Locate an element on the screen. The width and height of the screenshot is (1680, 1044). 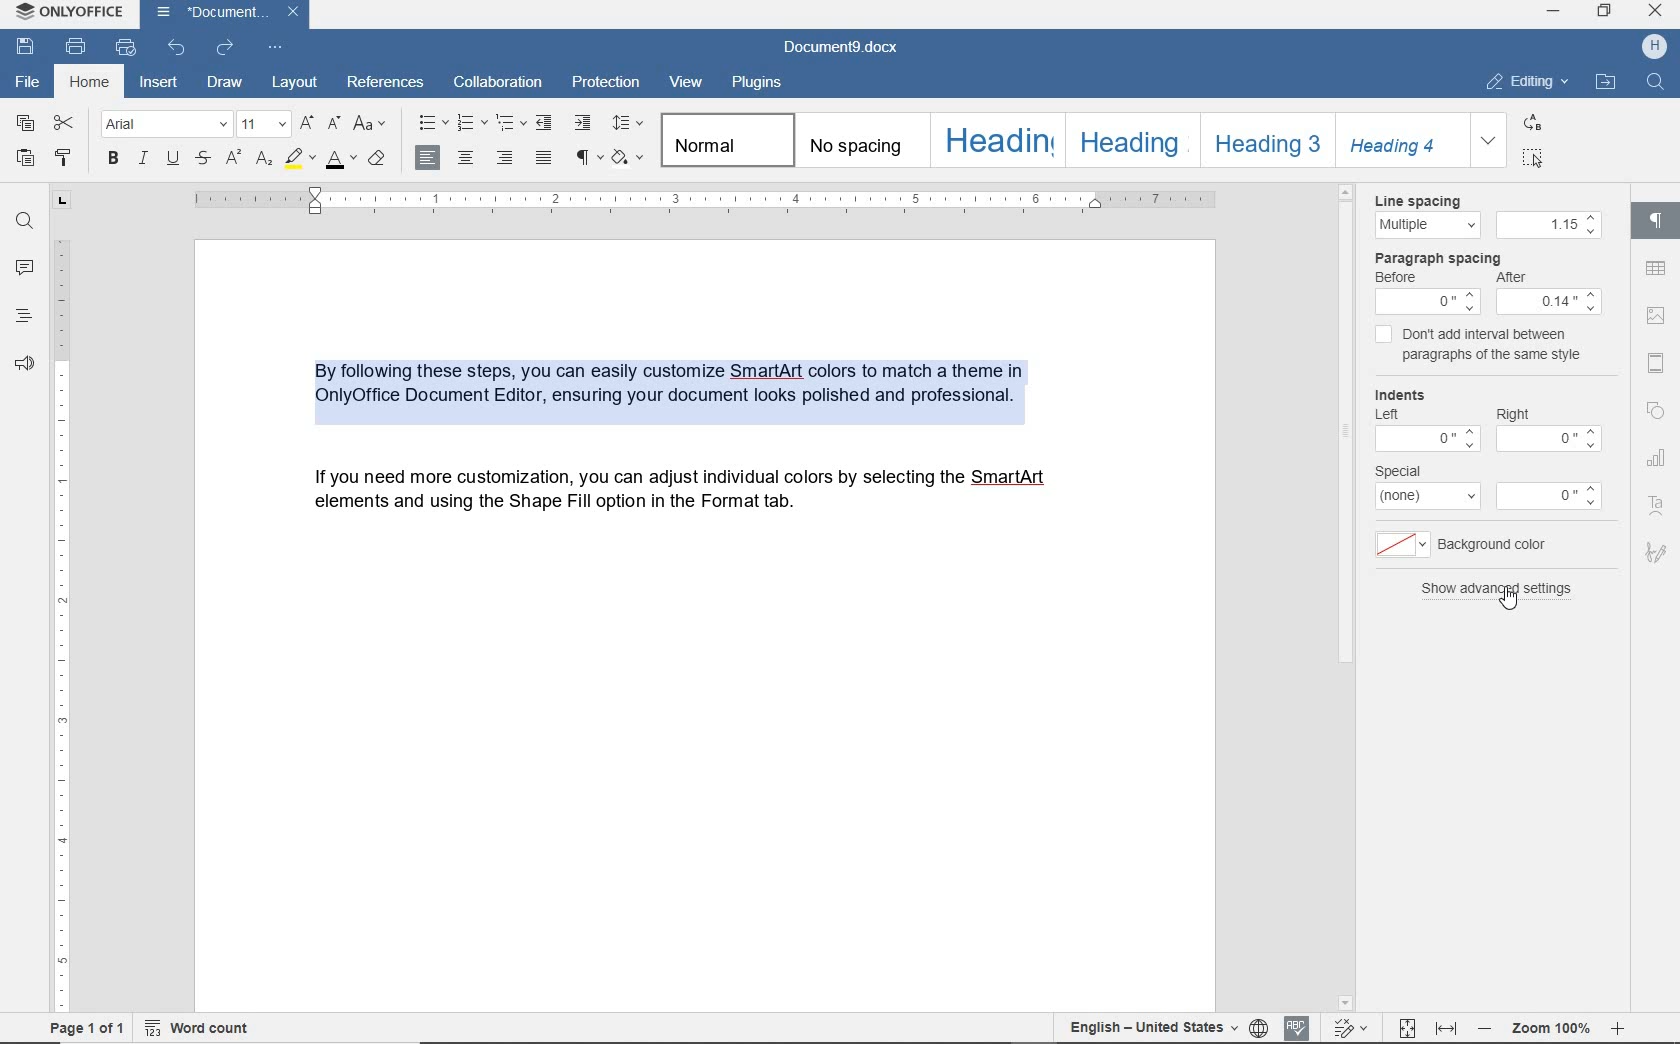
Indents is located at coordinates (1408, 394).